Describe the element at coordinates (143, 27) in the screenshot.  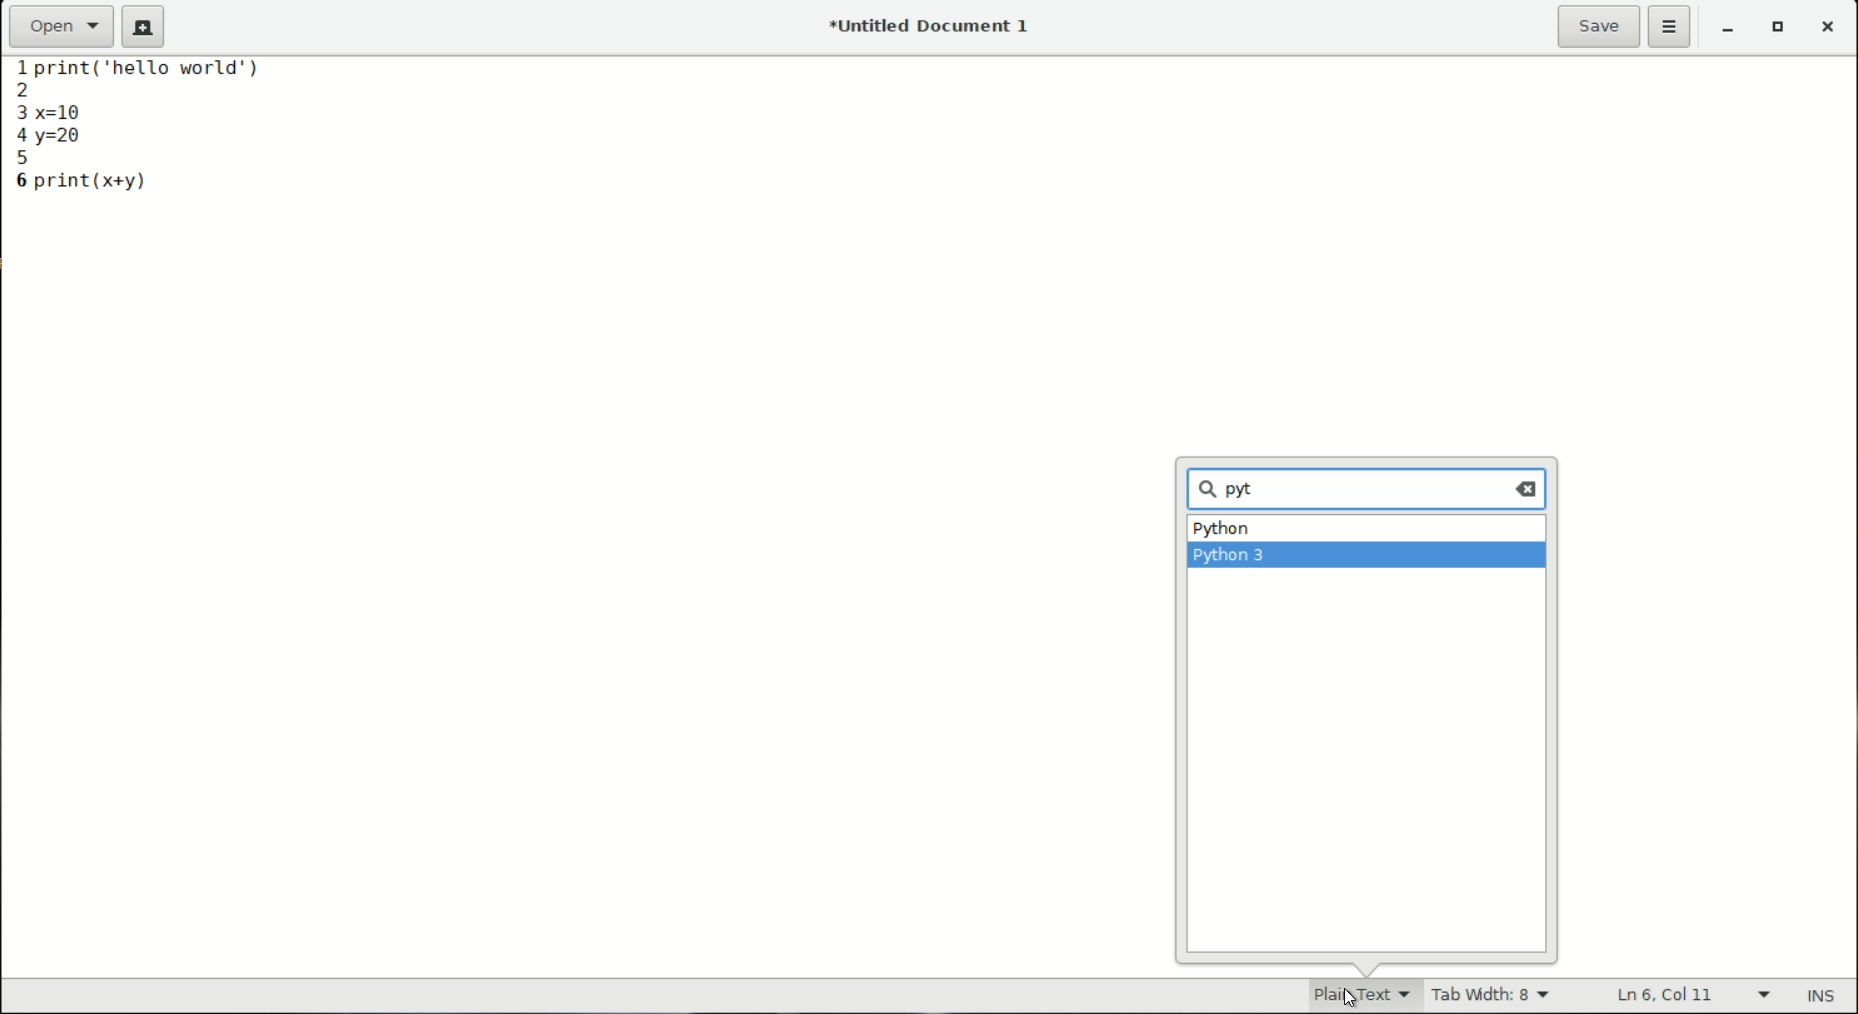
I see `new tab` at that location.